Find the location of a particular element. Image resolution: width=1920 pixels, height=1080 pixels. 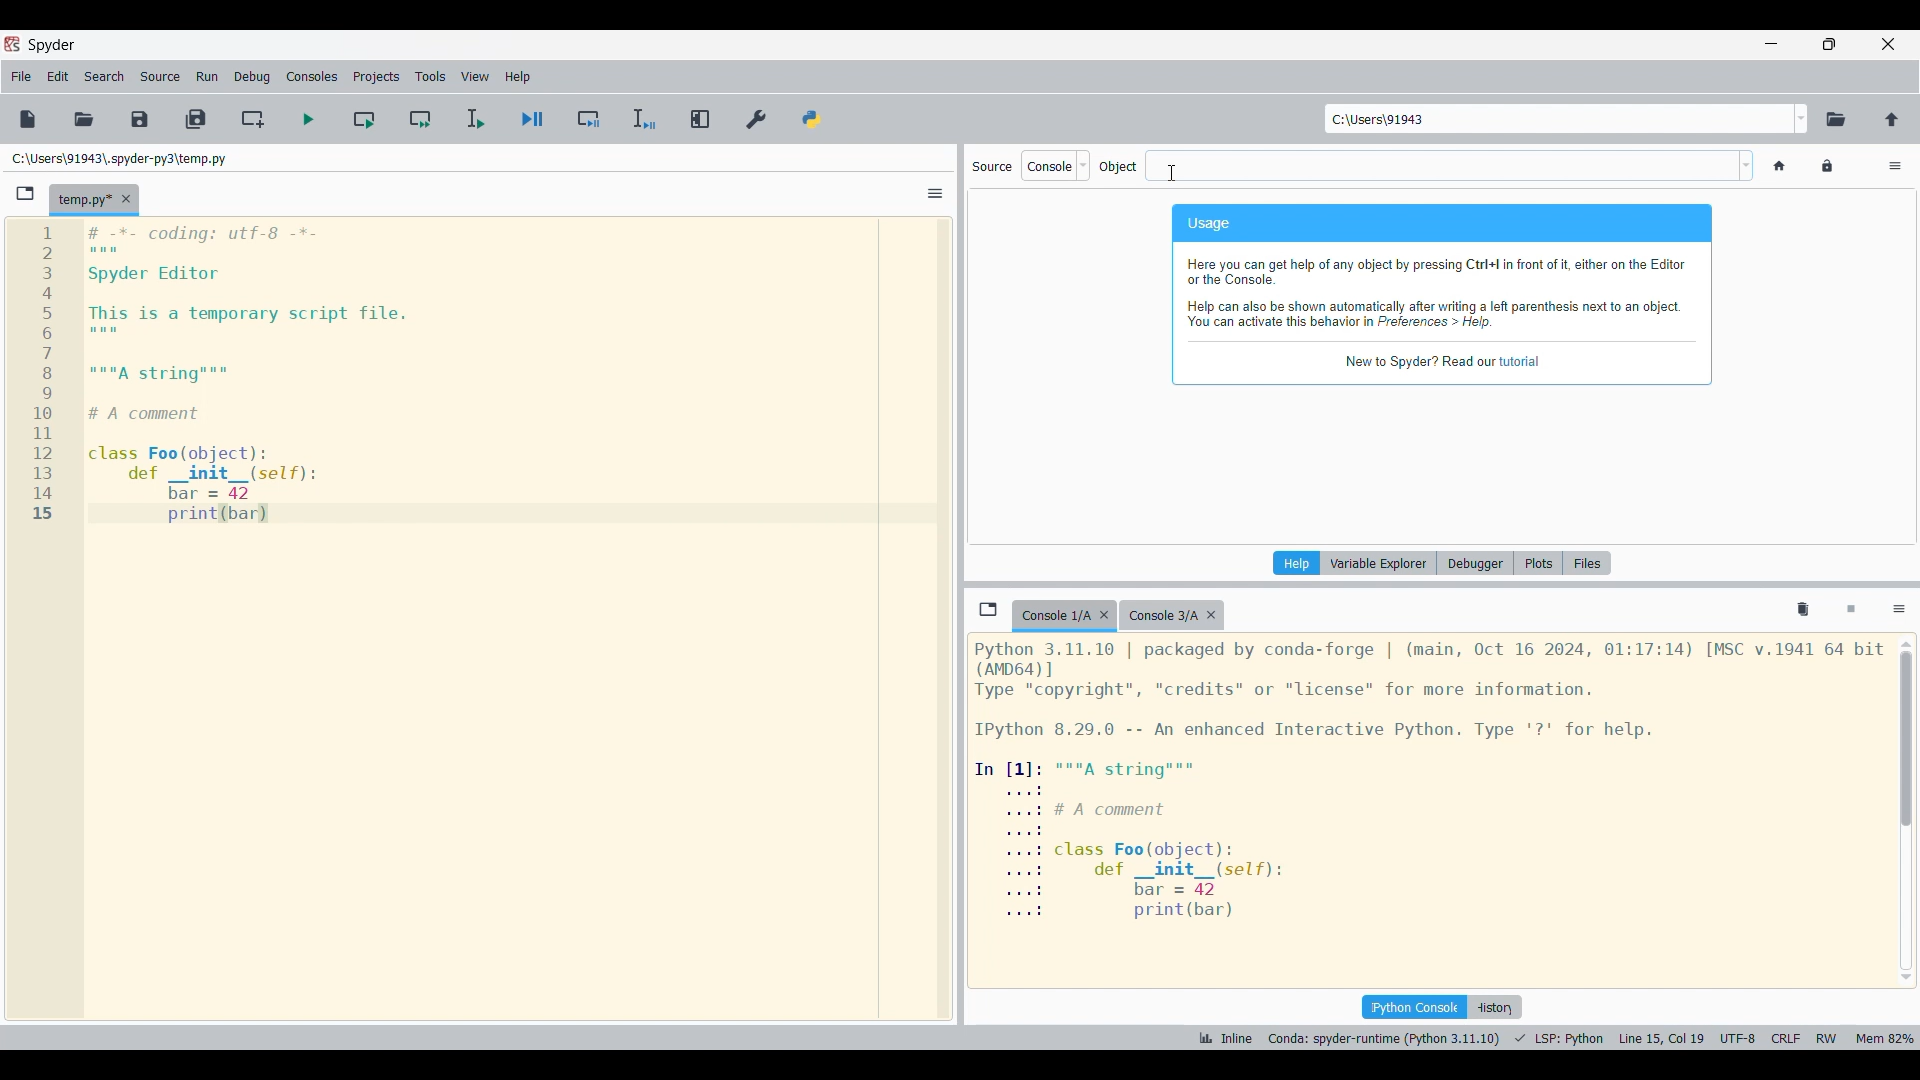

Lock is located at coordinates (1827, 166).